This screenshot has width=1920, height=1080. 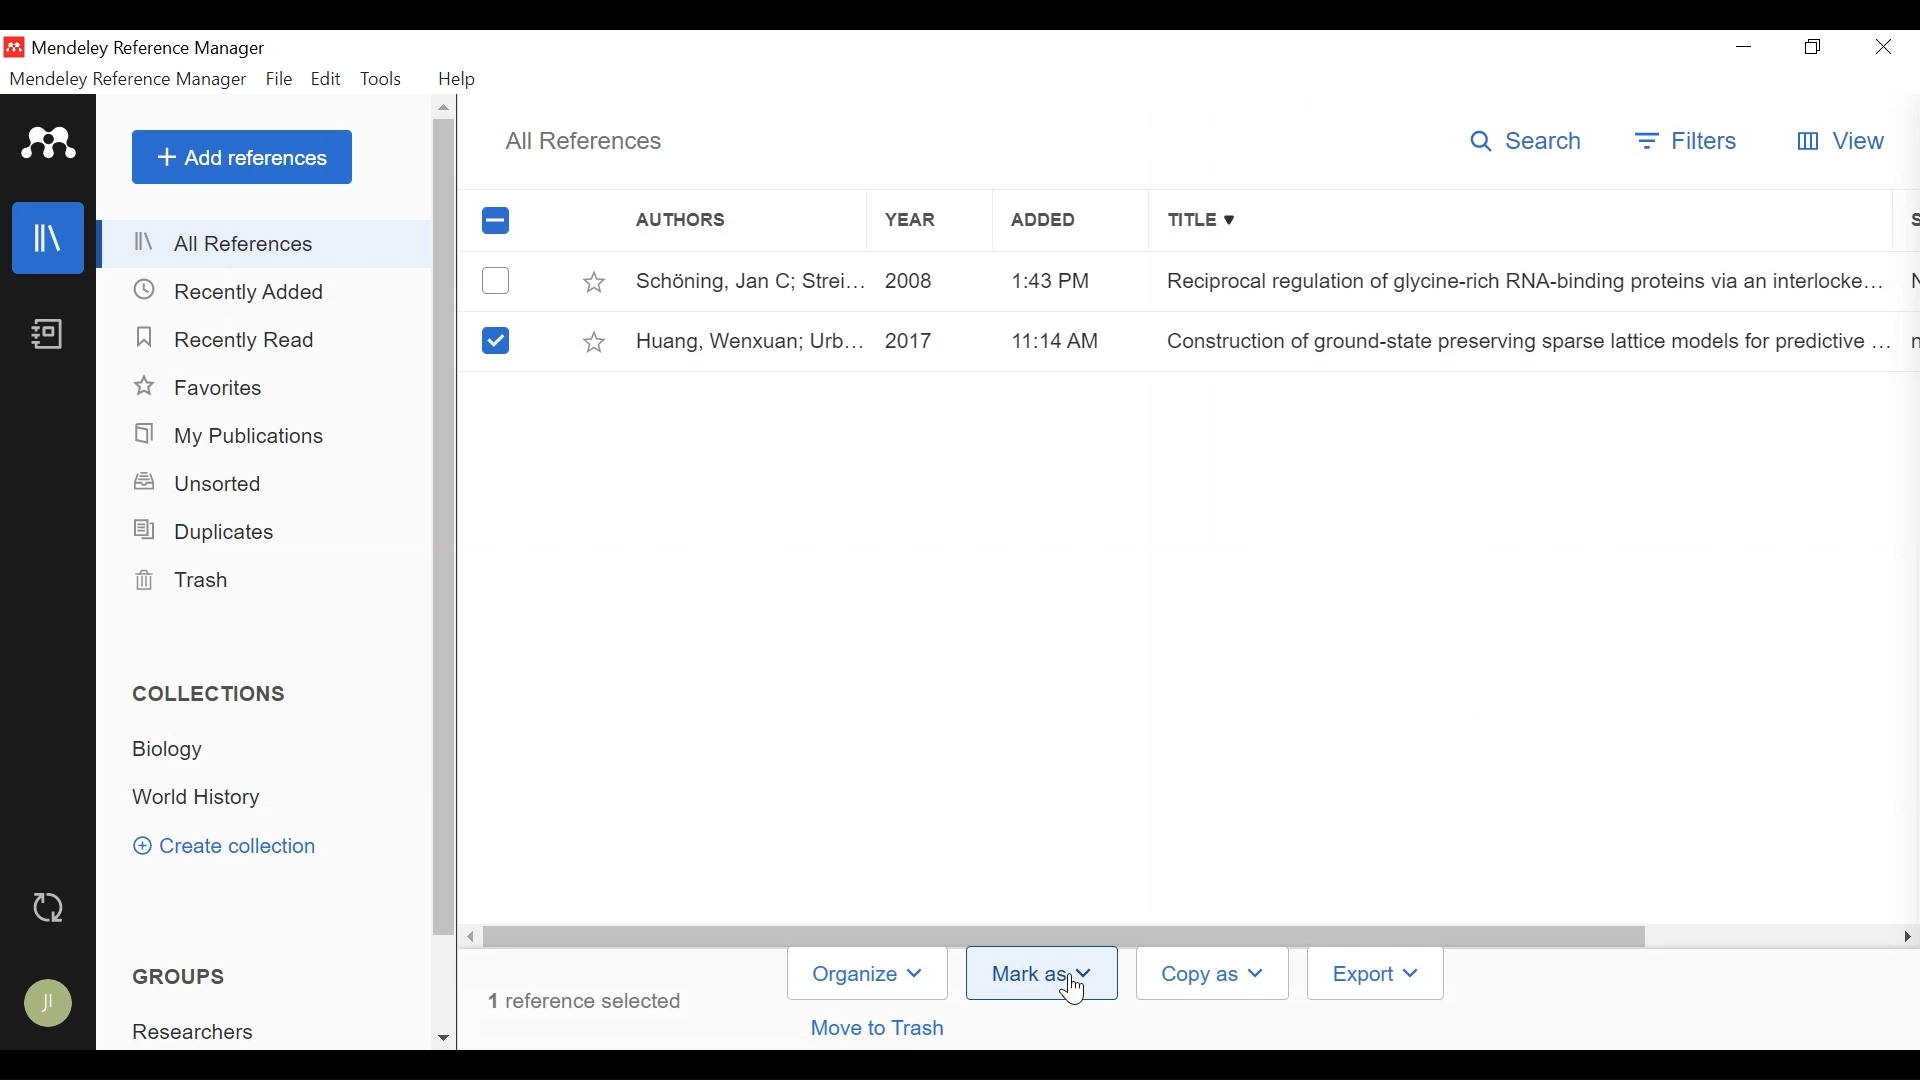 What do you see at coordinates (1903, 934) in the screenshot?
I see `Scroll Right` at bounding box center [1903, 934].